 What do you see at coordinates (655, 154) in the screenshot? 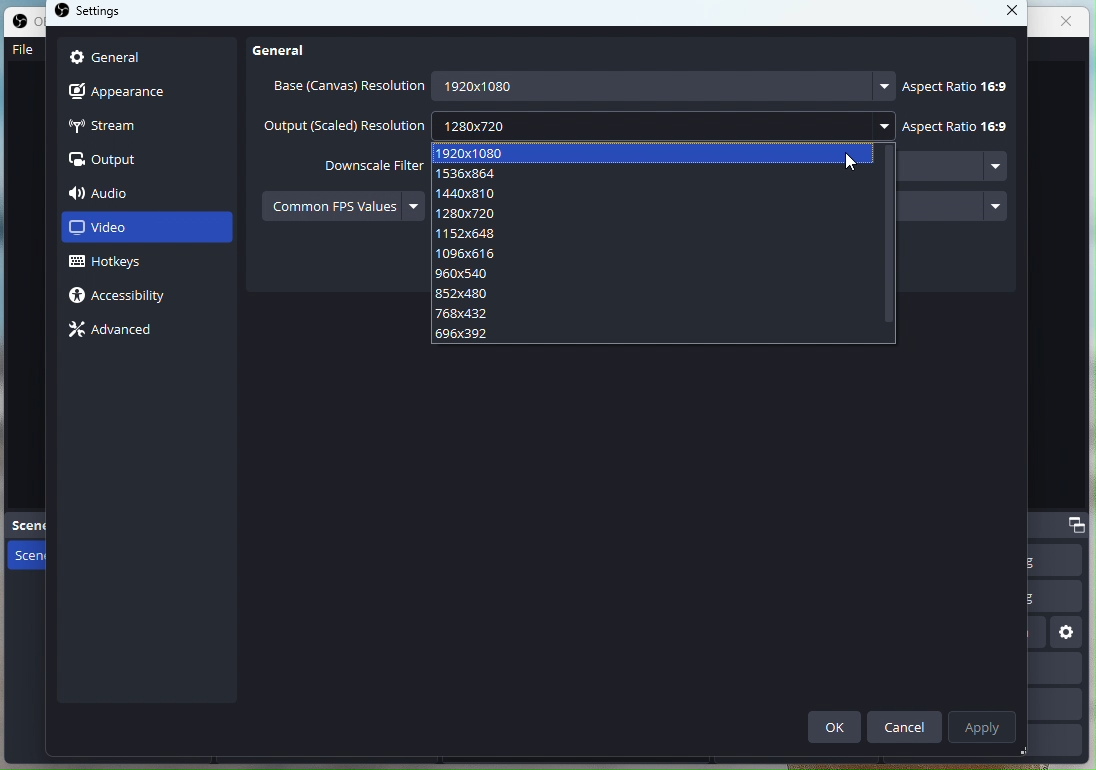
I see `1920x1080` at bounding box center [655, 154].